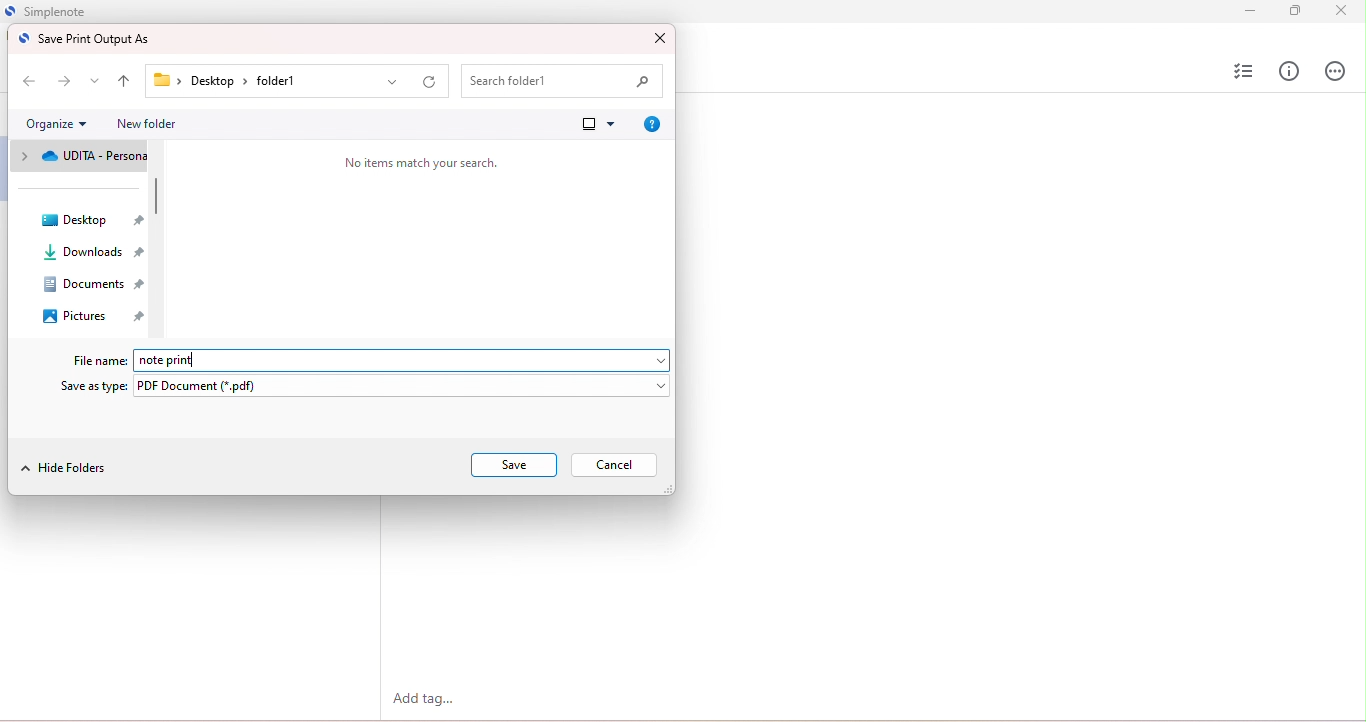 Image resolution: width=1366 pixels, height=722 pixels. I want to click on previous, so click(27, 79).